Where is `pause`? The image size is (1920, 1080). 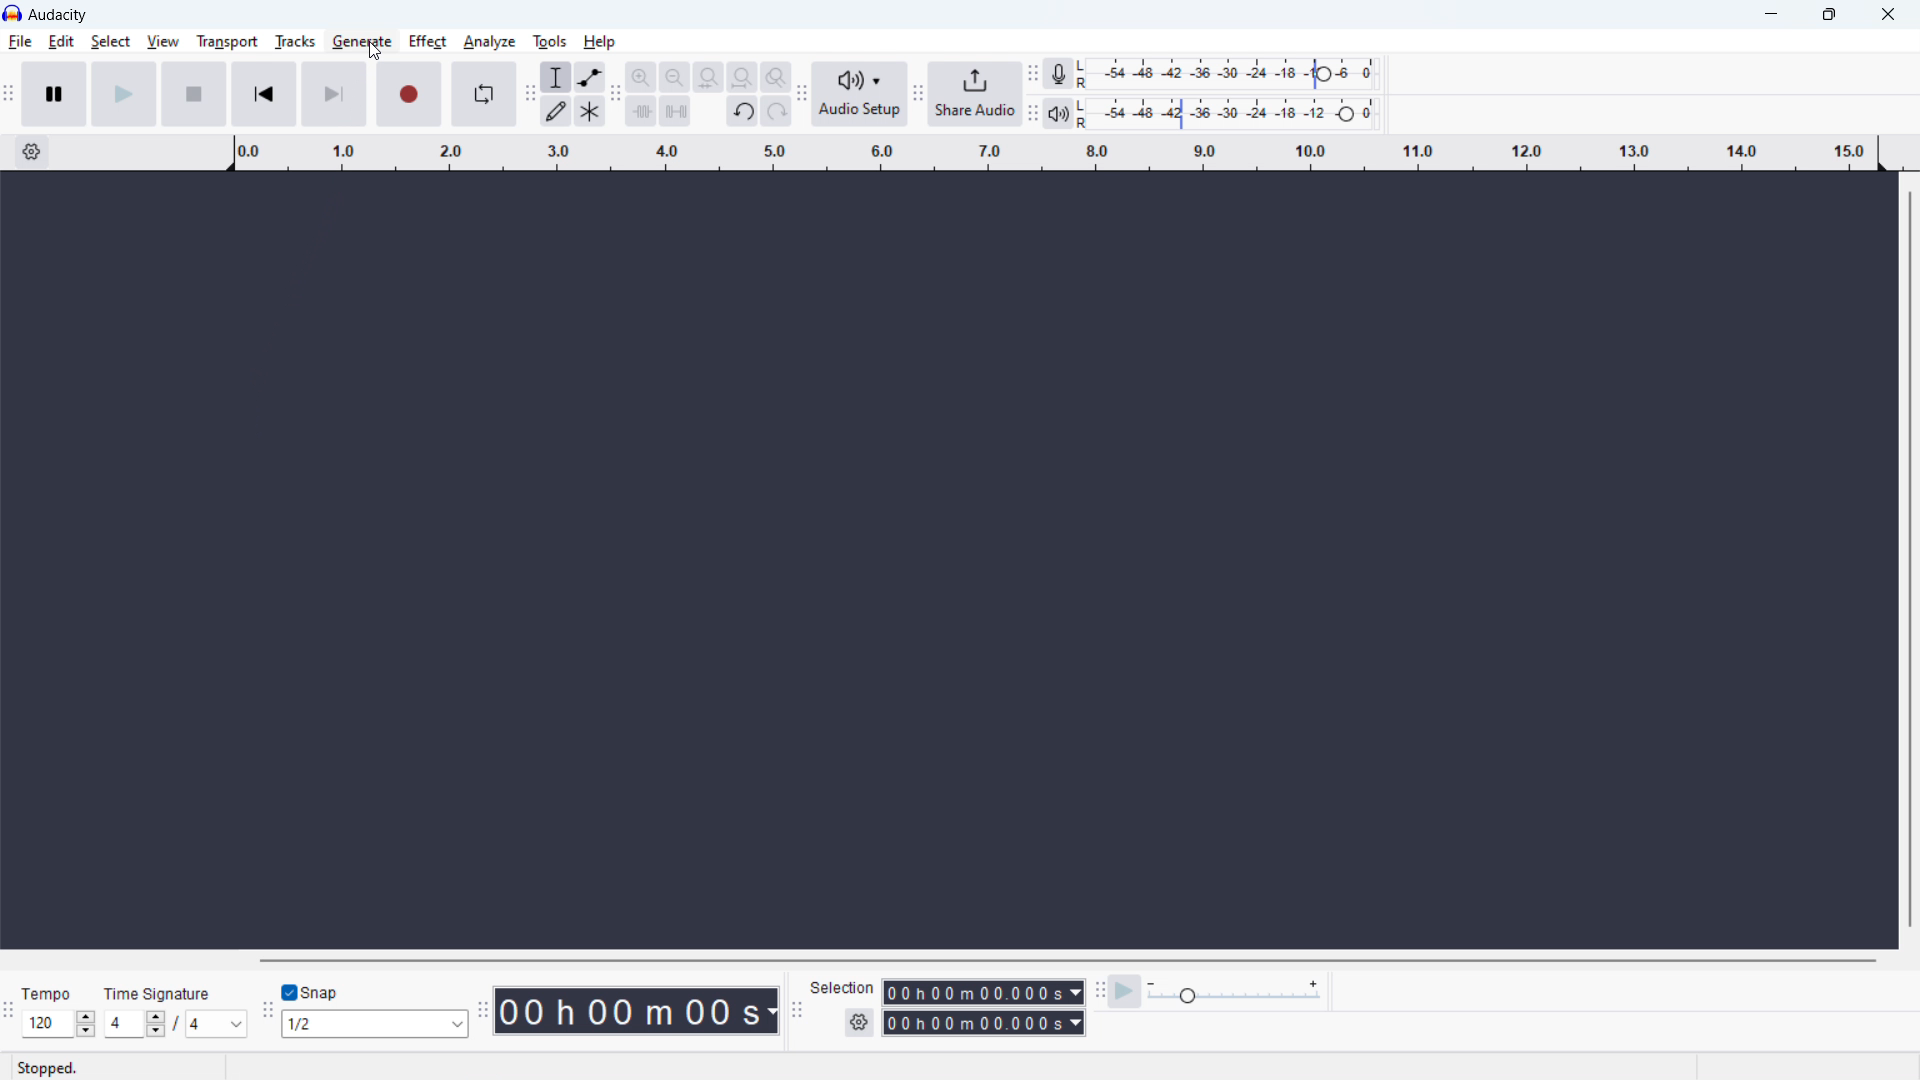 pause is located at coordinates (52, 94).